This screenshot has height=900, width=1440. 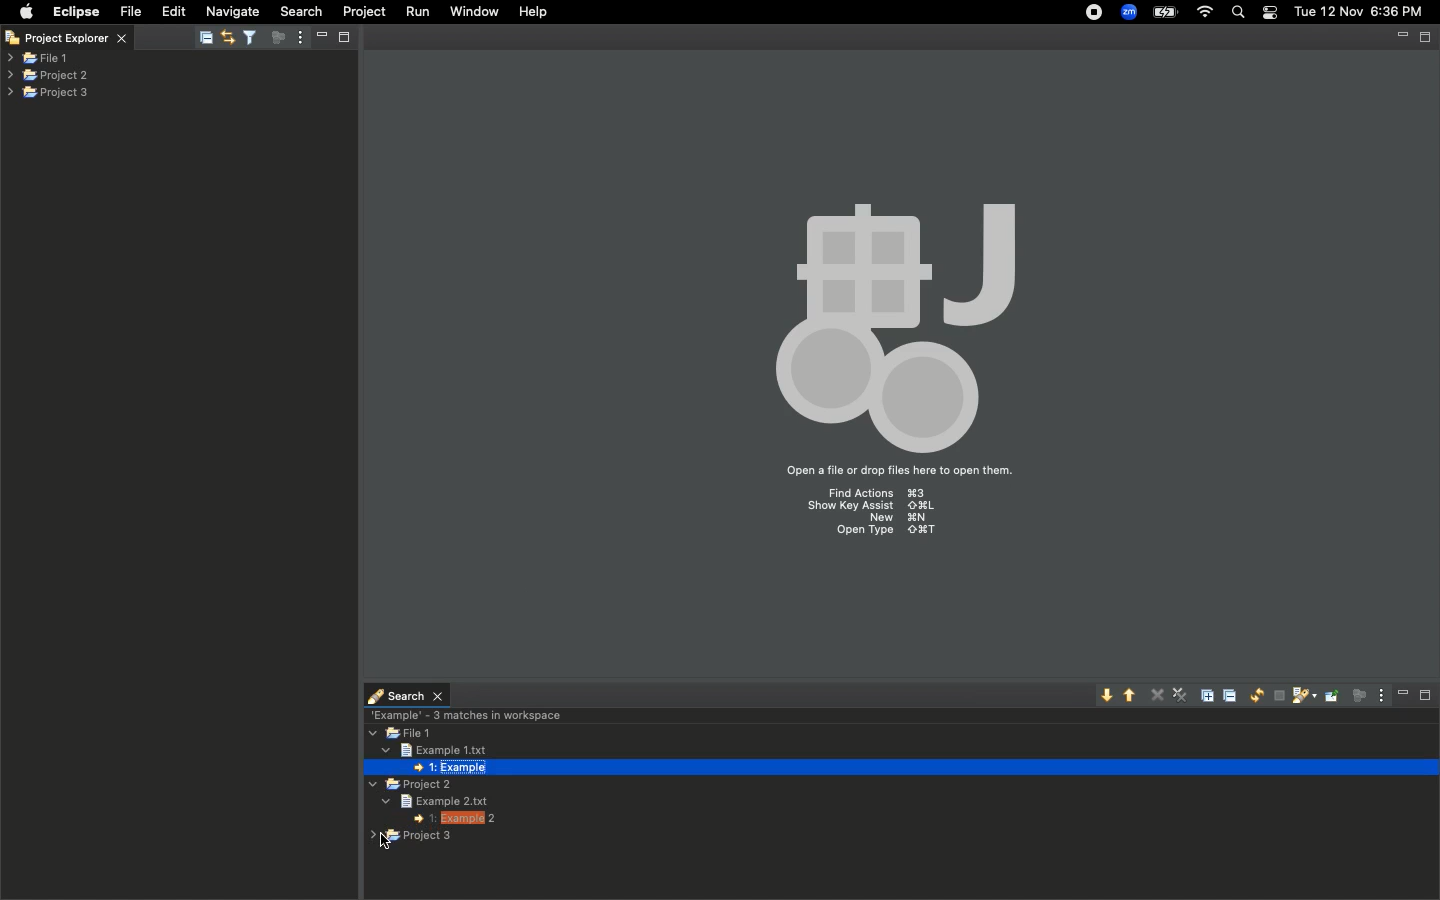 I want to click on Select and deselect filters , so click(x=254, y=35).